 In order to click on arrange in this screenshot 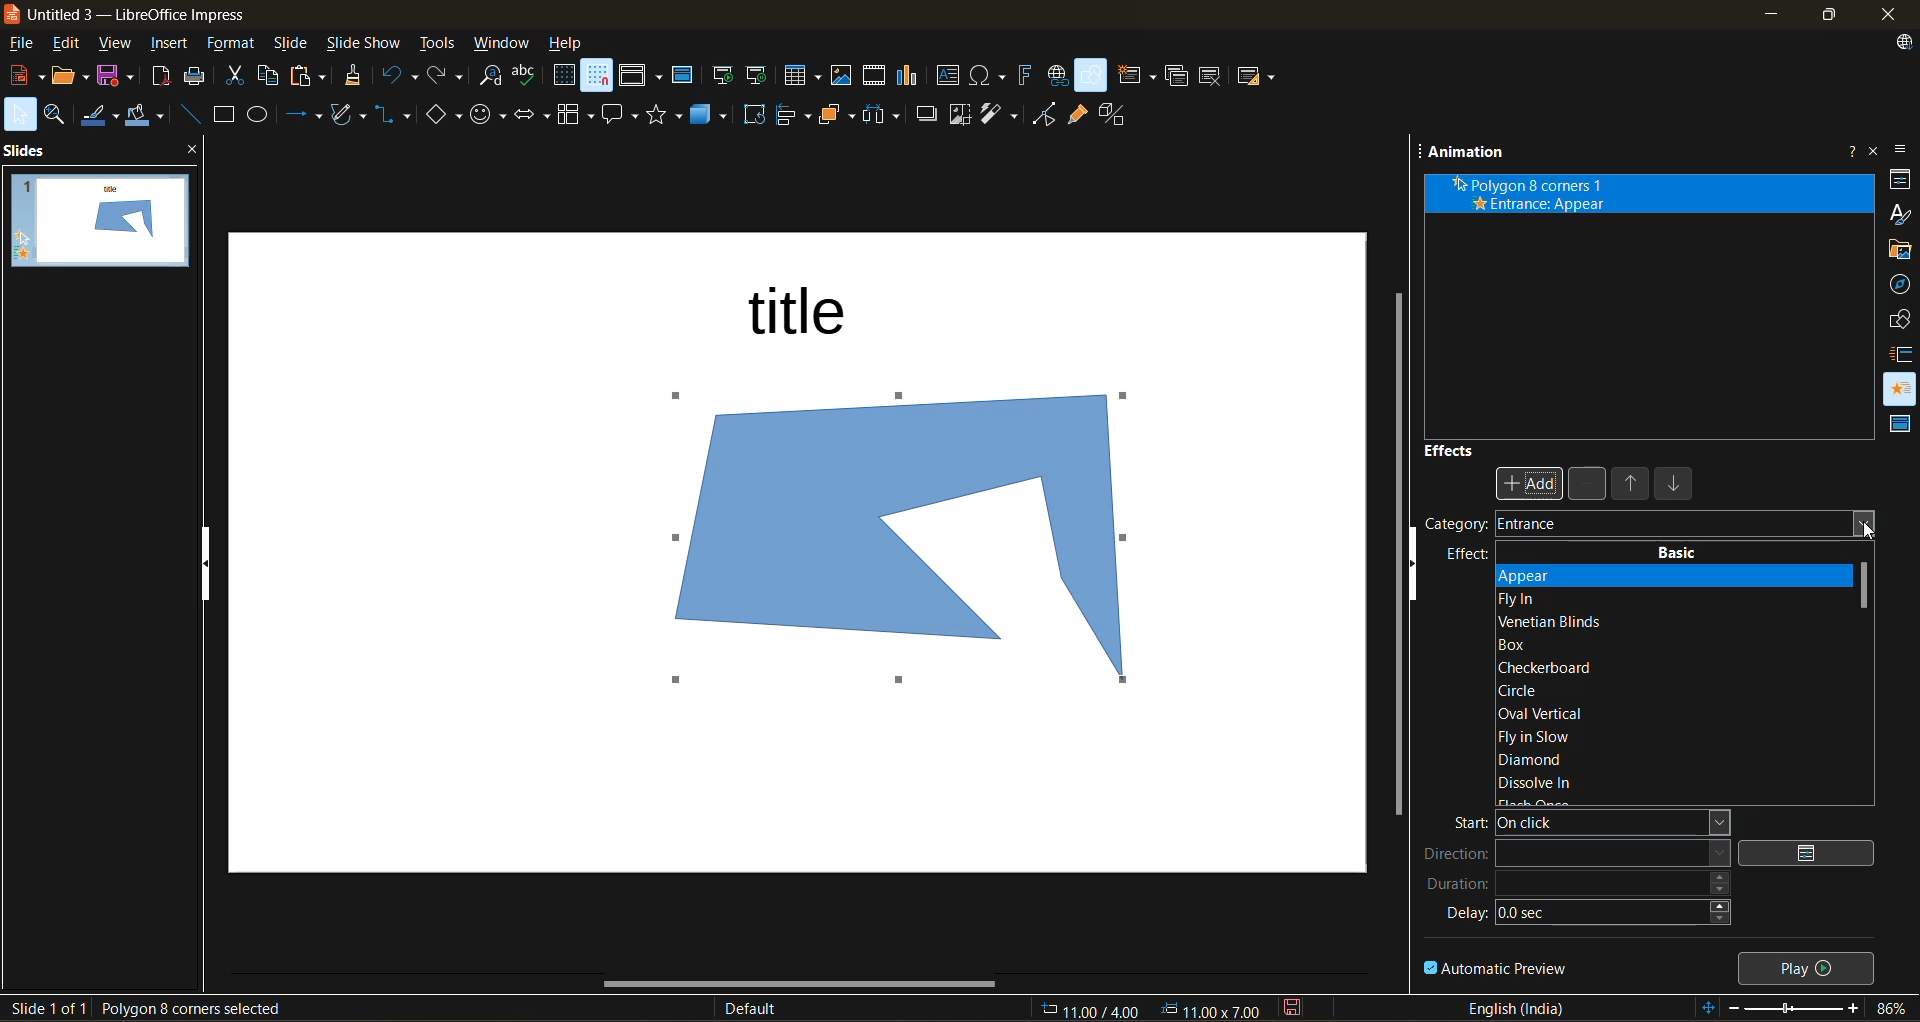, I will do `click(831, 119)`.